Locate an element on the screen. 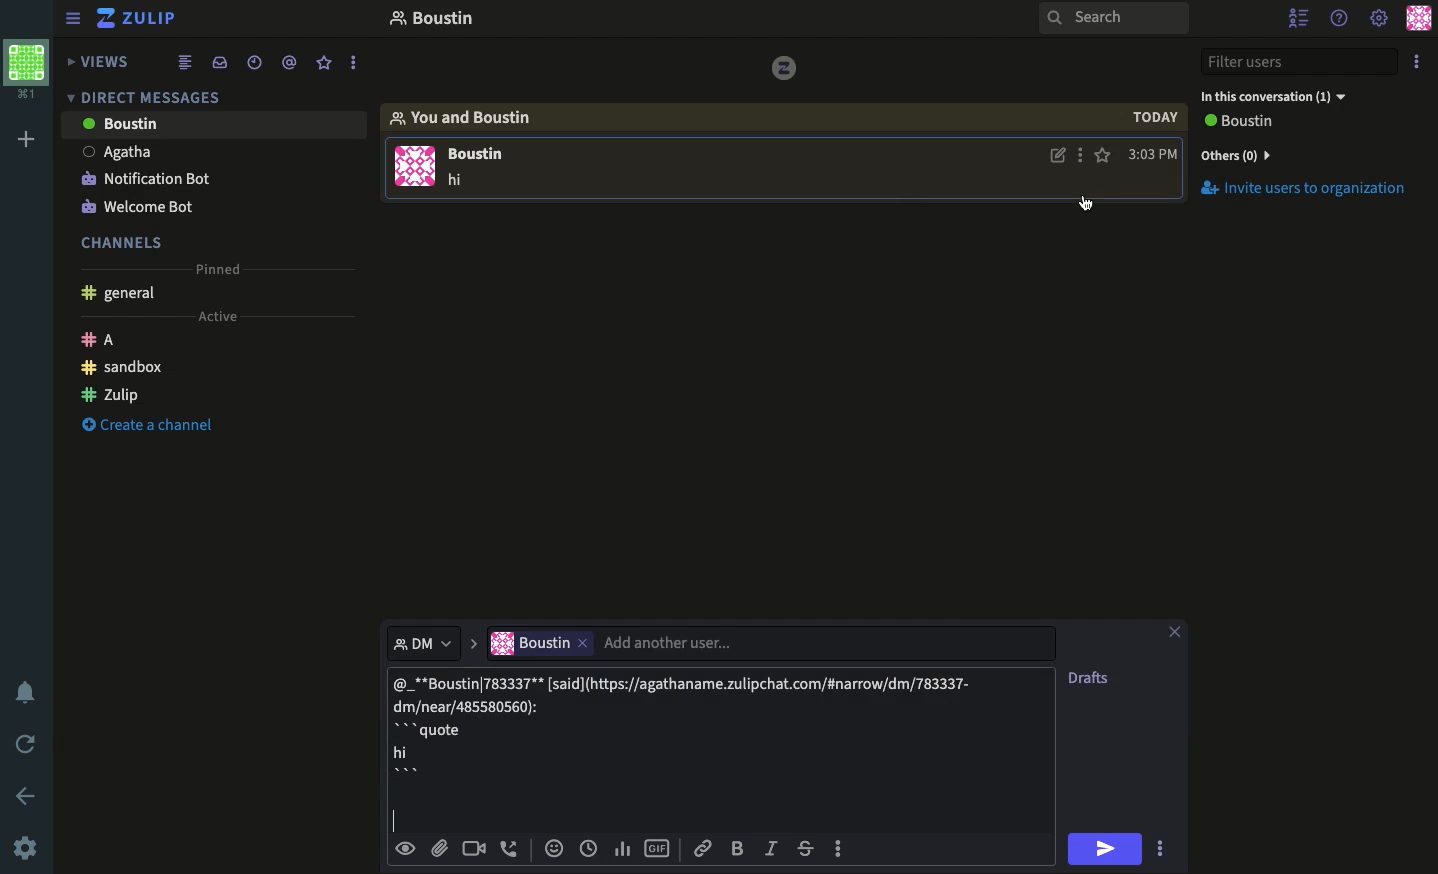  Zulip is located at coordinates (112, 393).